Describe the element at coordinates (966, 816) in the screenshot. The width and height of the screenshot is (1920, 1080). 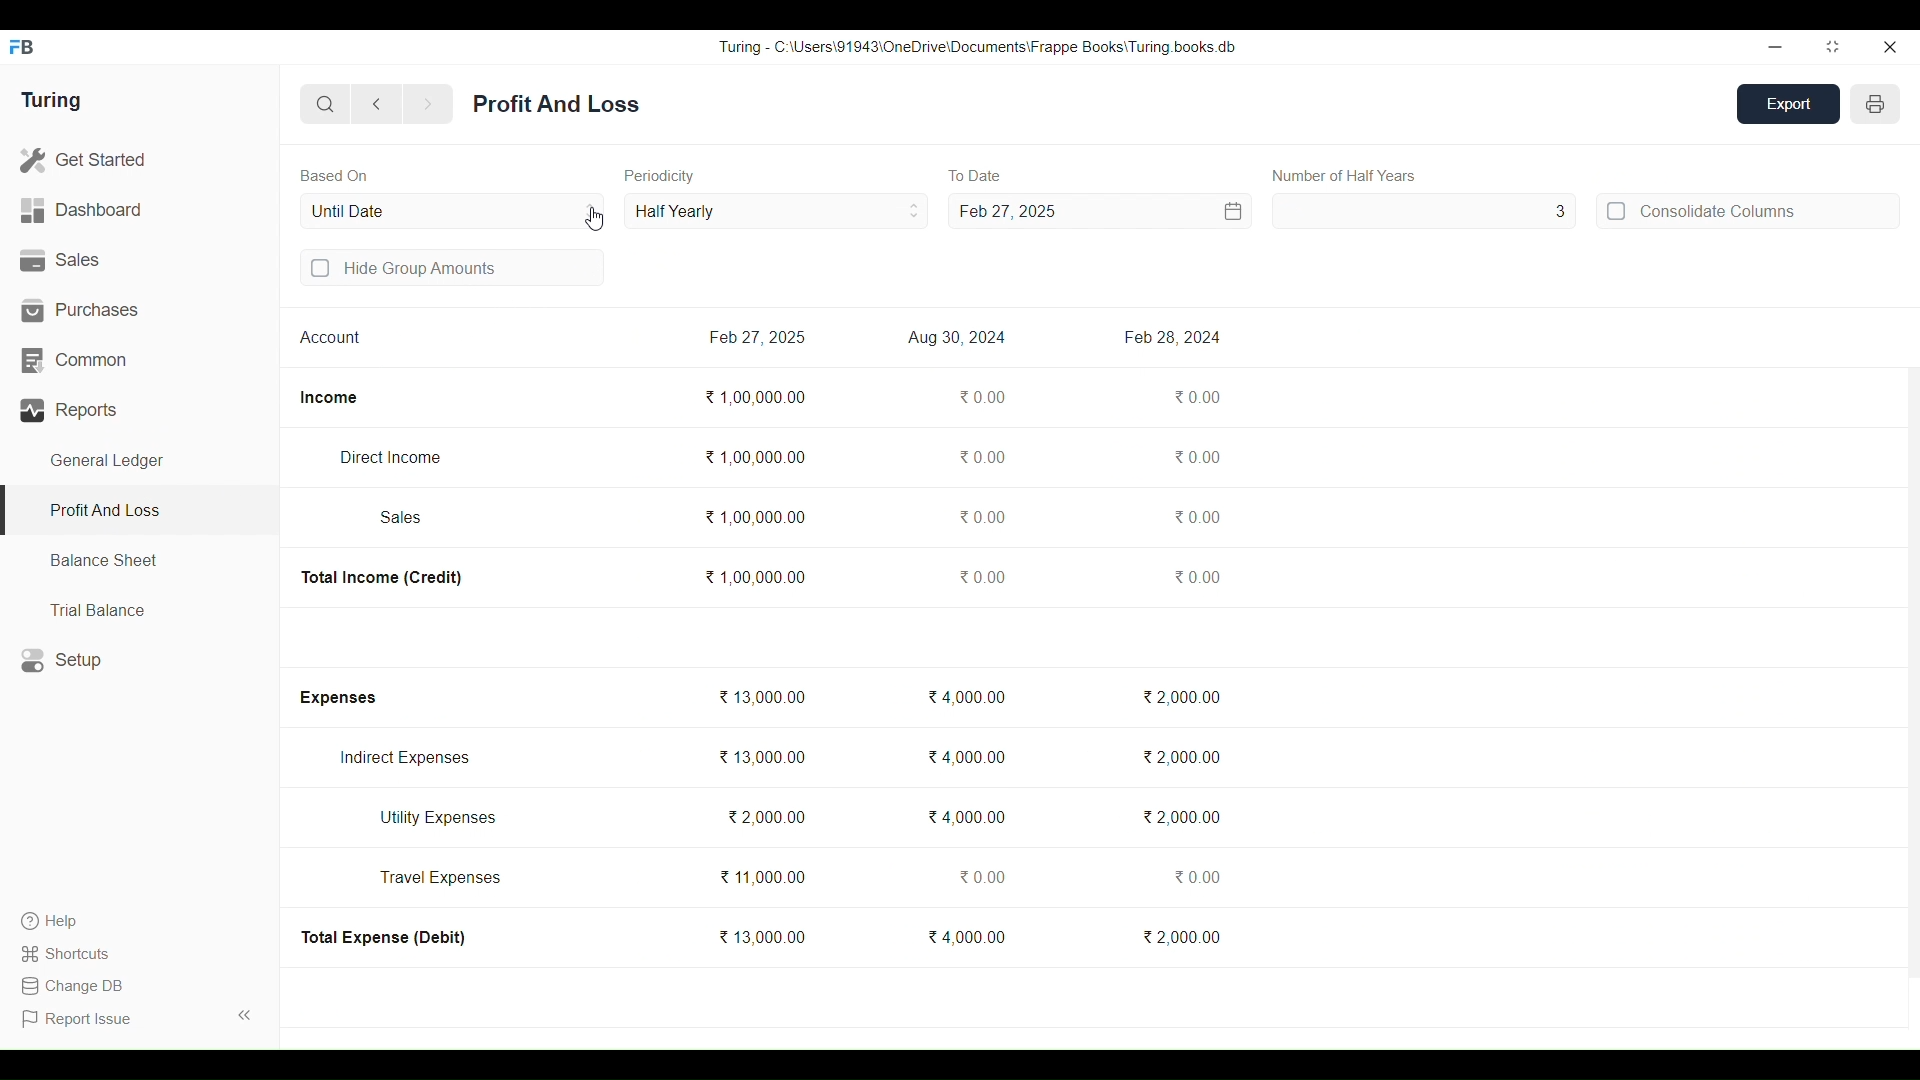
I see `4,000.00` at that location.